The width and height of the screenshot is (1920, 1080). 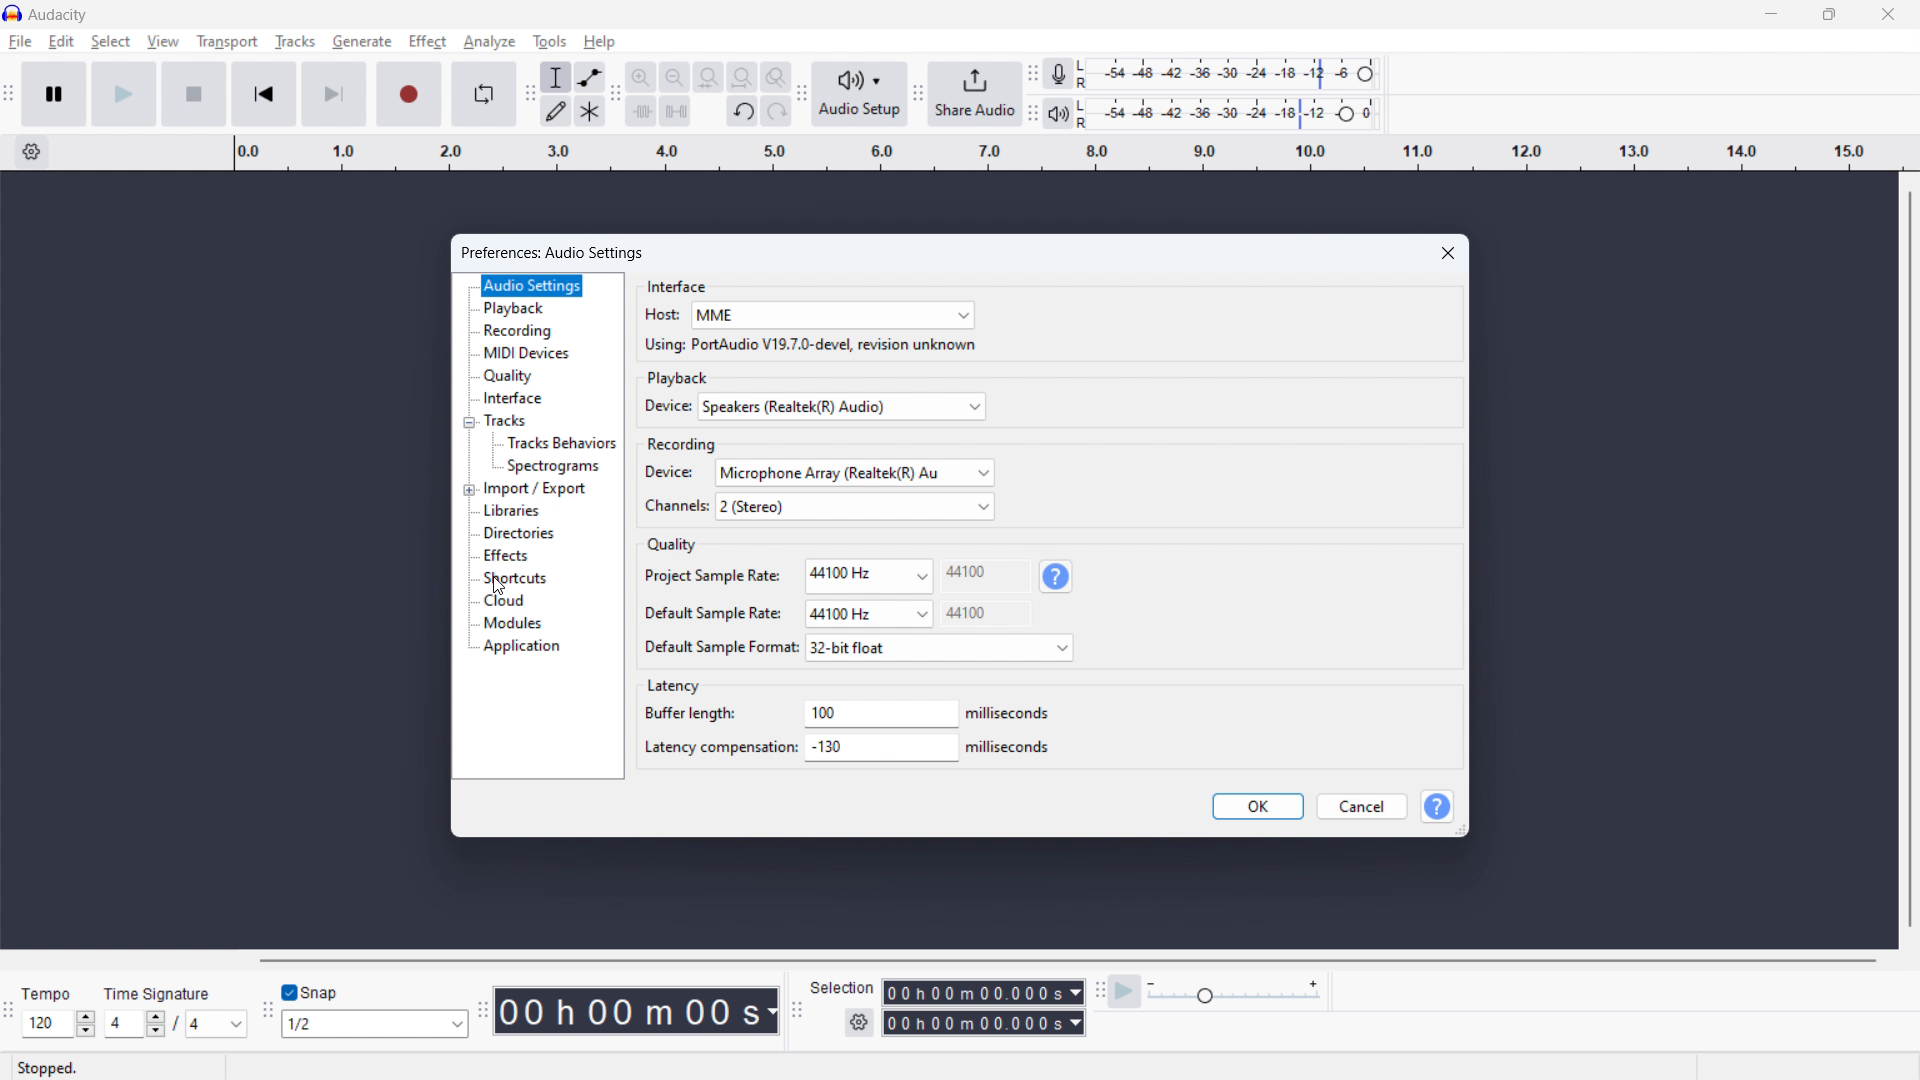 I want to click on tracks behavior, so click(x=562, y=443).